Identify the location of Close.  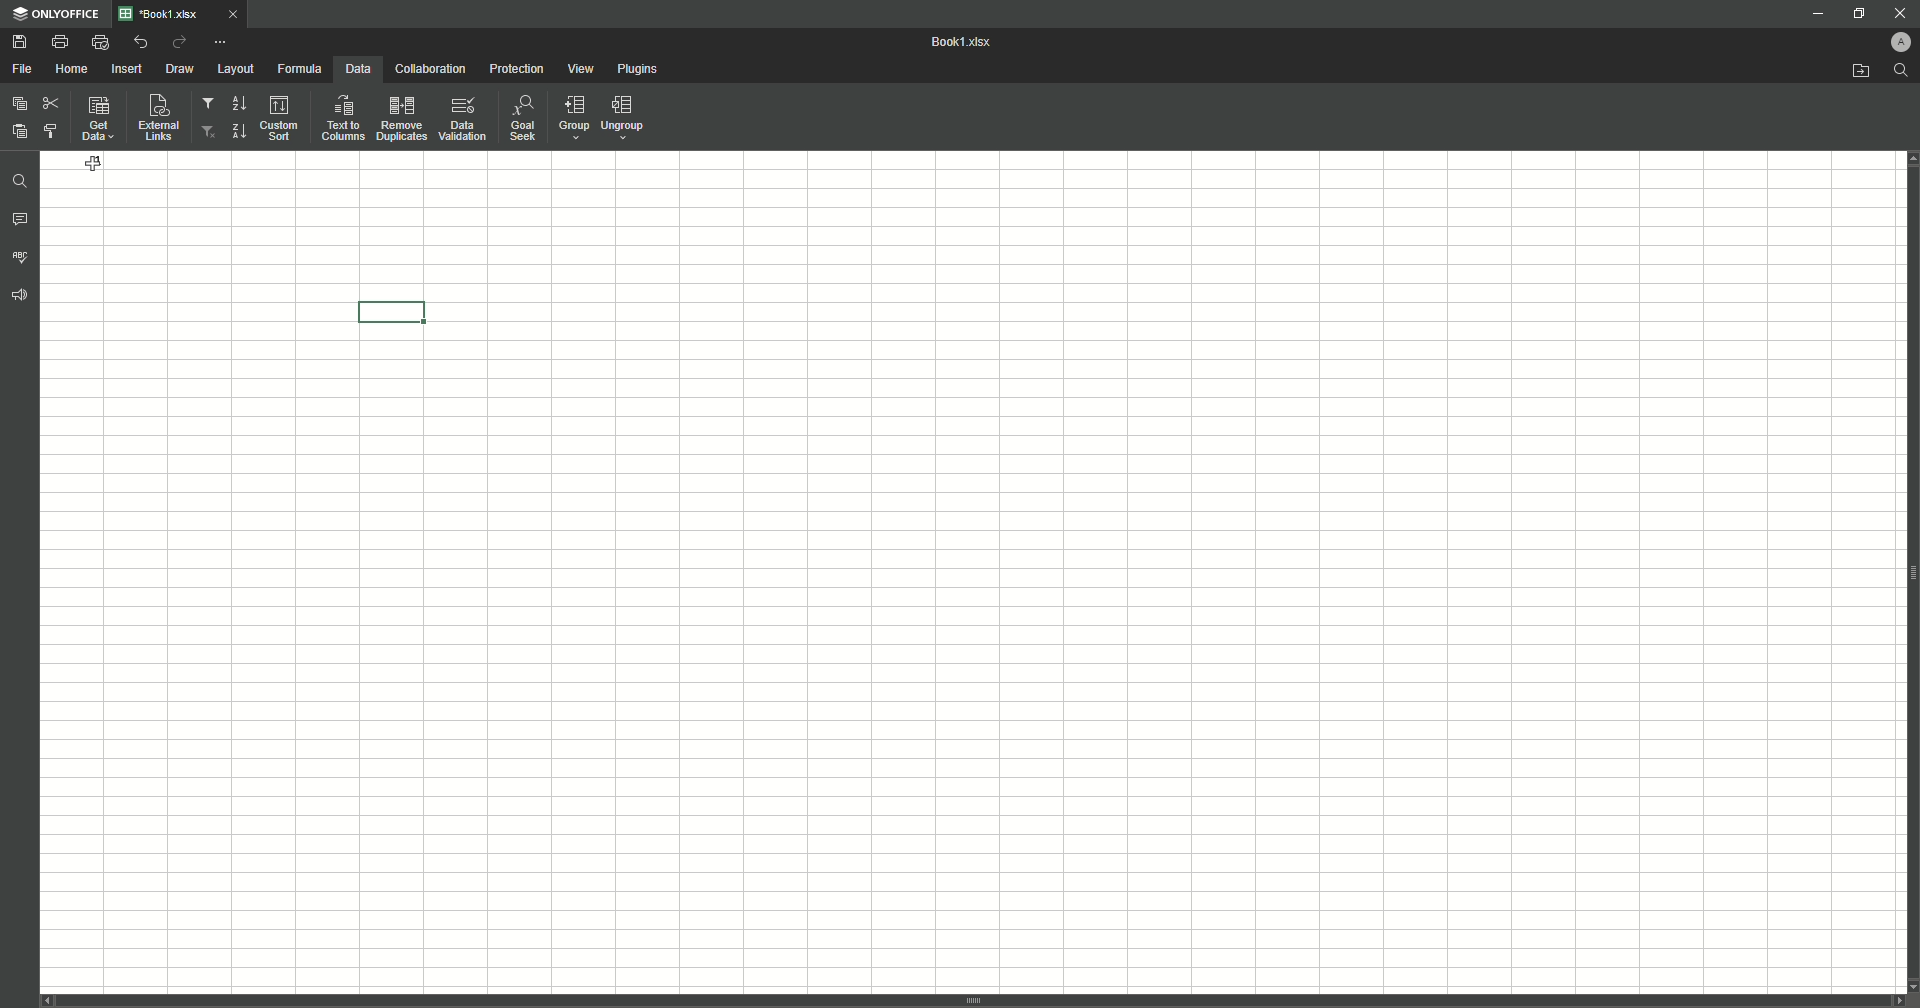
(1893, 12).